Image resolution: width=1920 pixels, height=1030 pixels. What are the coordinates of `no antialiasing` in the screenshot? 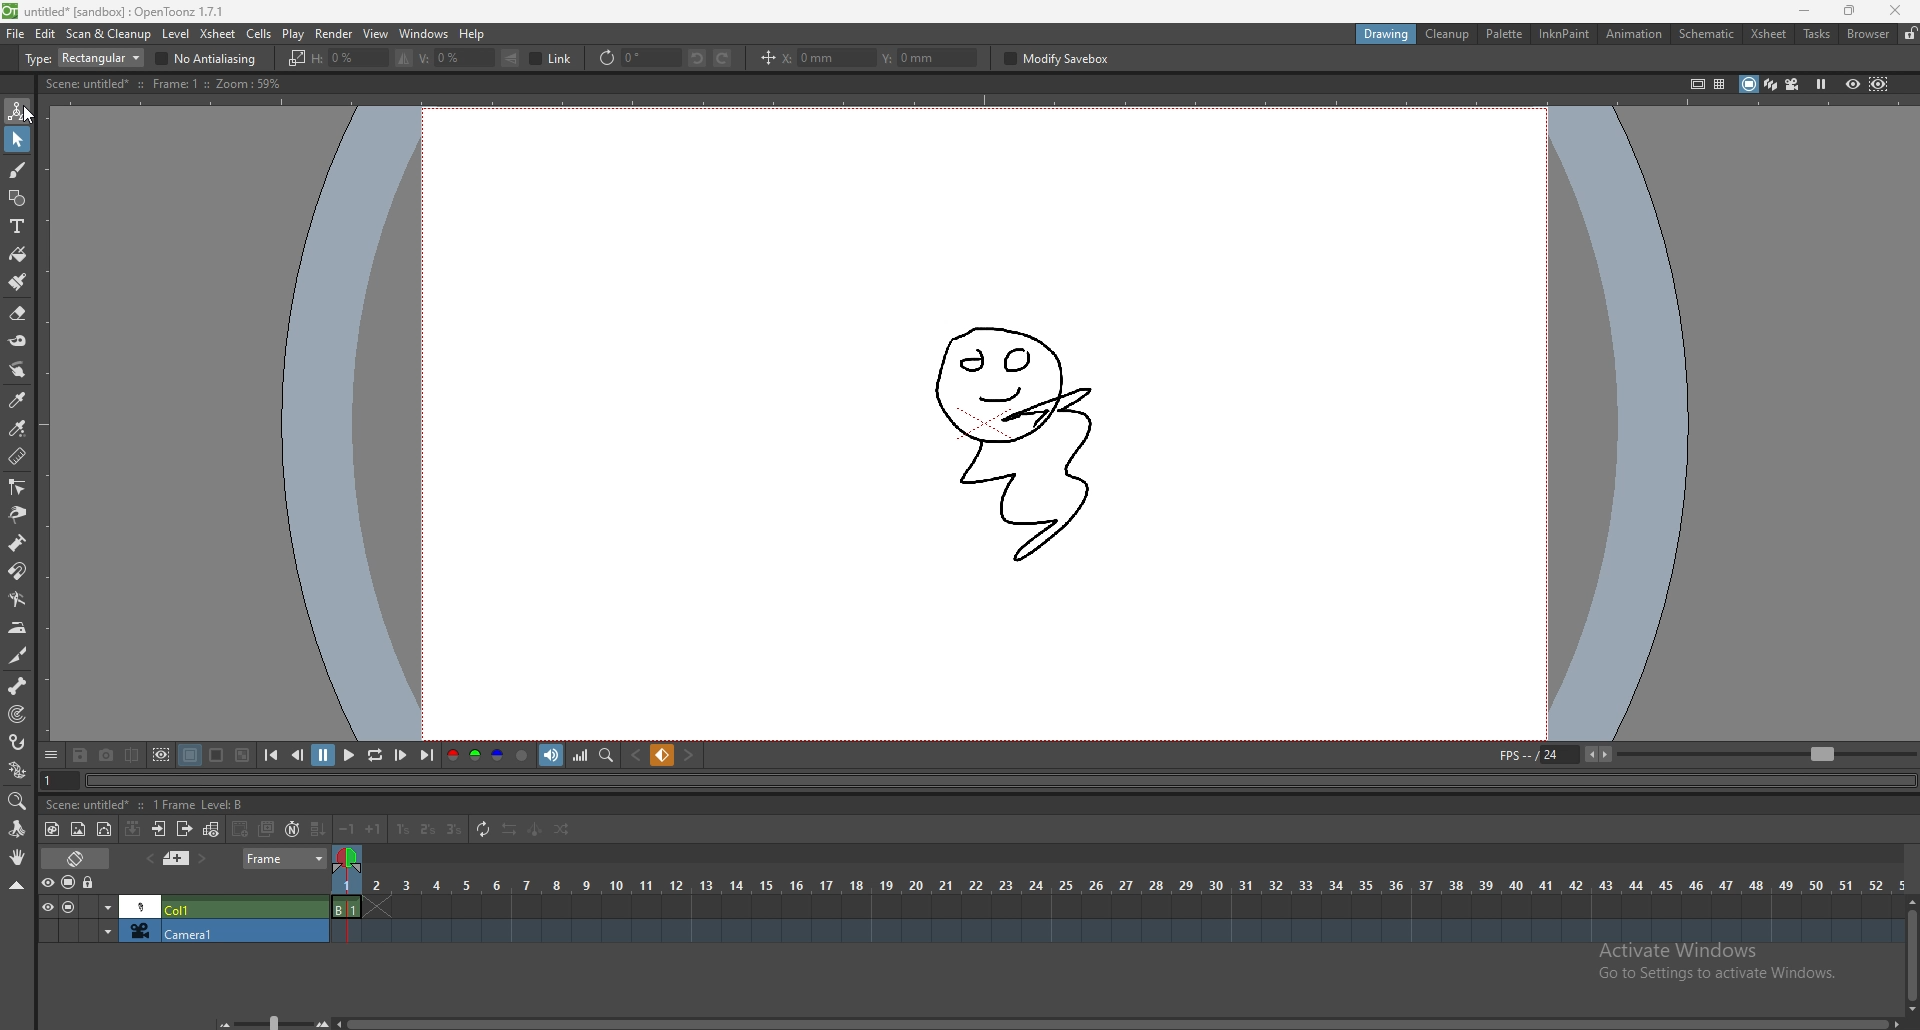 It's located at (206, 59).